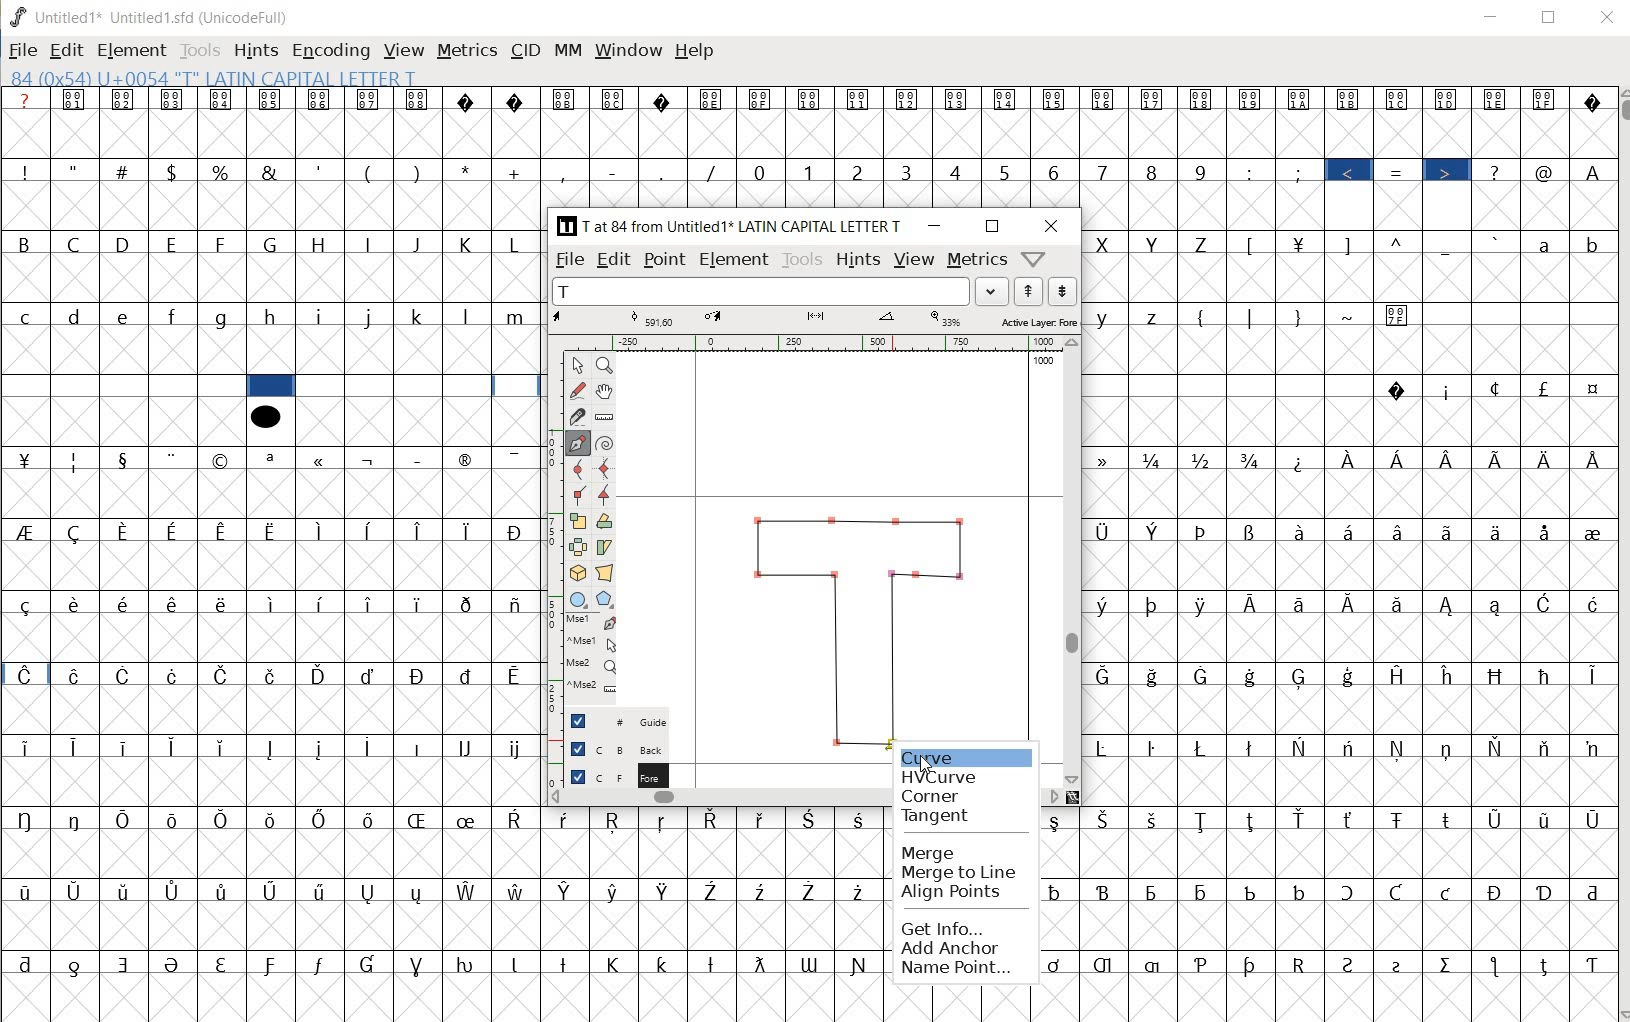 Image resolution: width=1630 pixels, height=1022 pixels. Describe the element at coordinates (1497, 819) in the screenshot. I see `Symbol` at that location.